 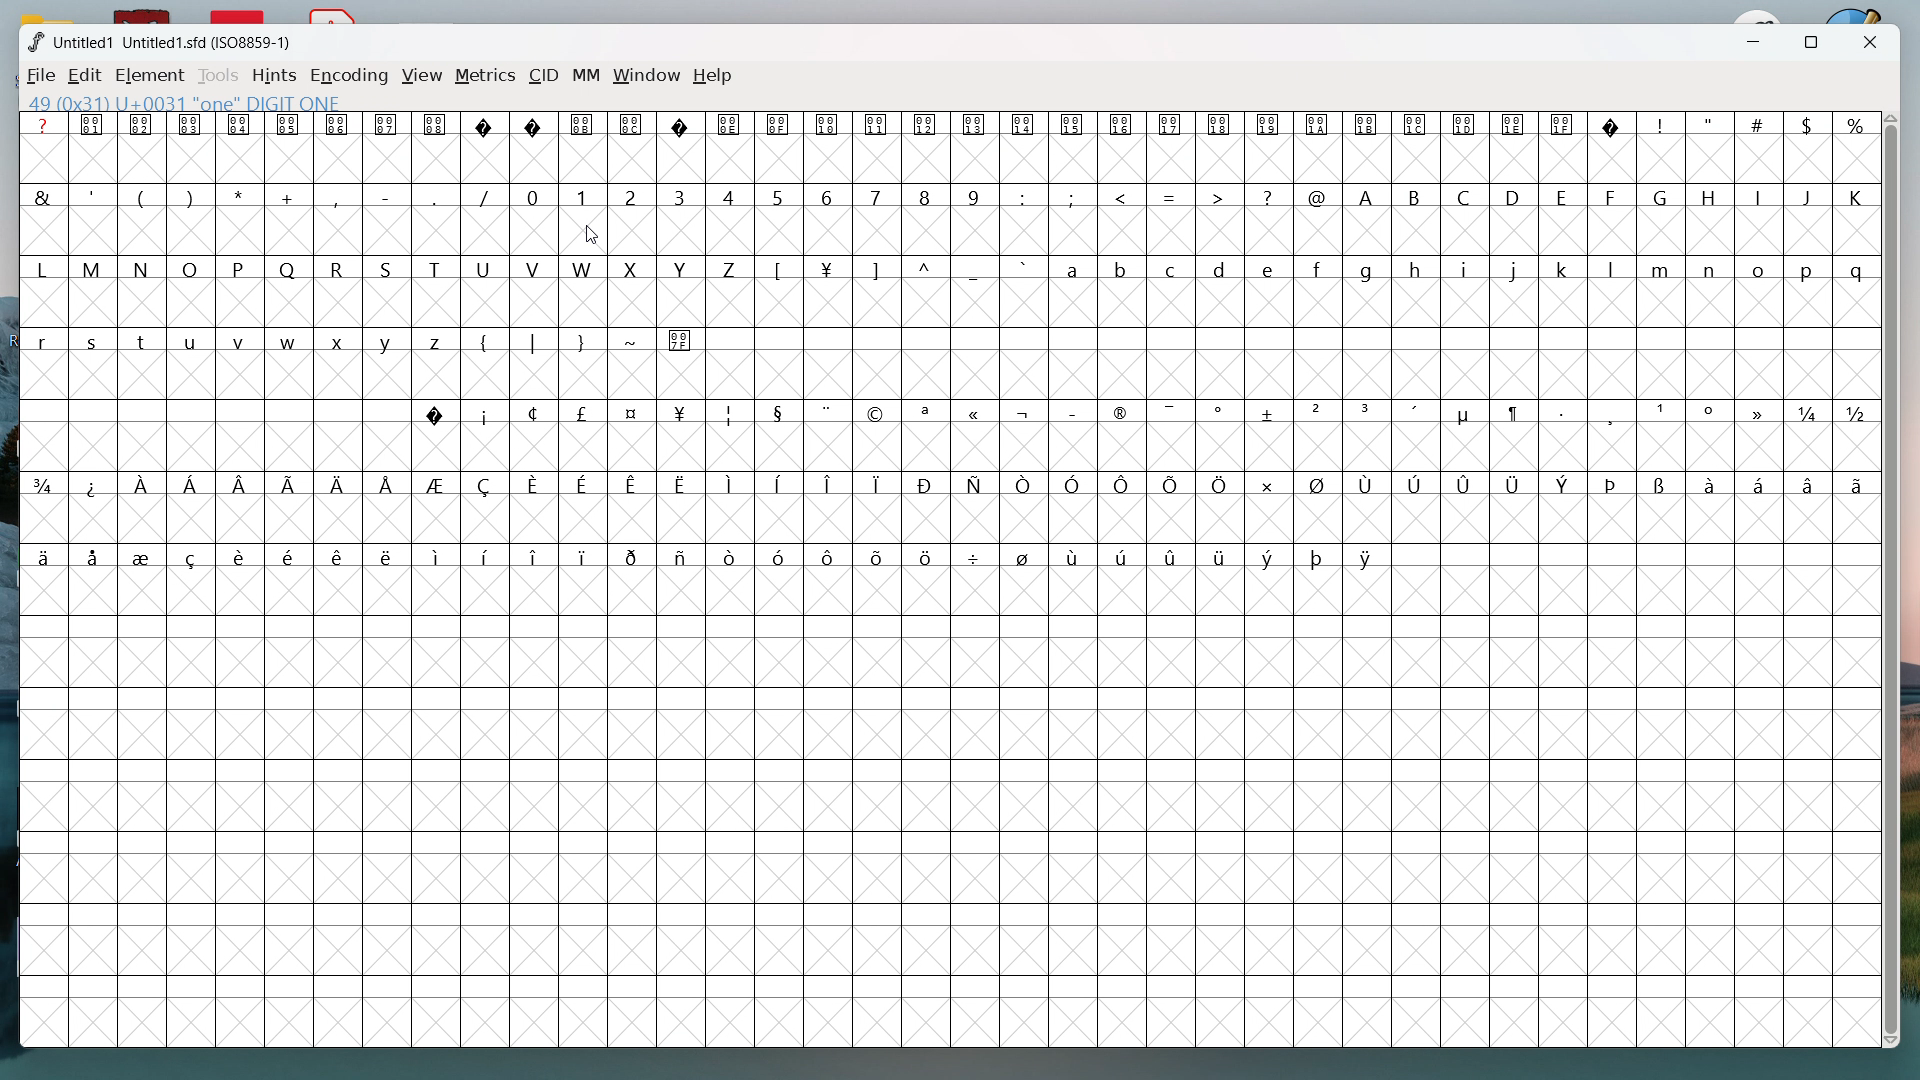 What do you see at coordinates (976, 412) in the screenshot?
I see `symbol` at bounding box center [976, 412].